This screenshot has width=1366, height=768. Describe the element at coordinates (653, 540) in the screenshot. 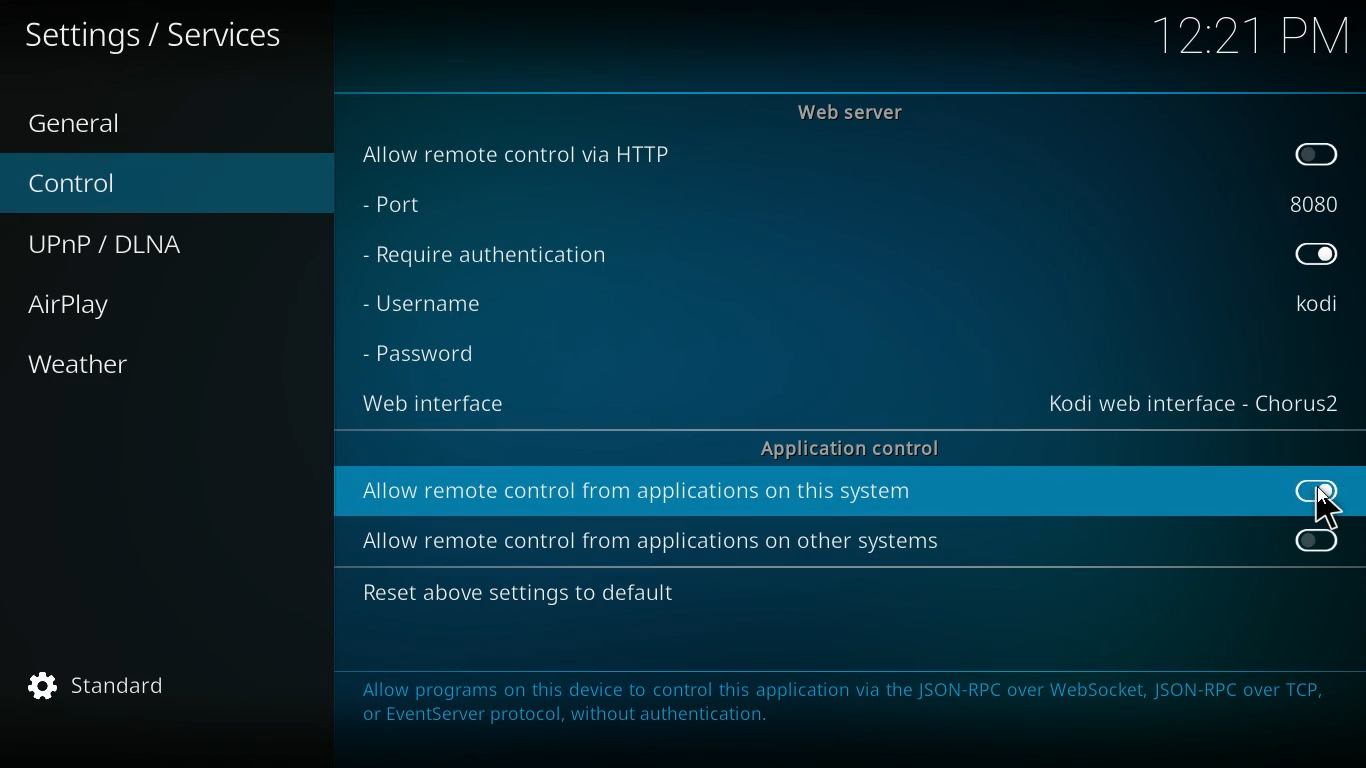

I see `allow remote control from other systems` at that location.